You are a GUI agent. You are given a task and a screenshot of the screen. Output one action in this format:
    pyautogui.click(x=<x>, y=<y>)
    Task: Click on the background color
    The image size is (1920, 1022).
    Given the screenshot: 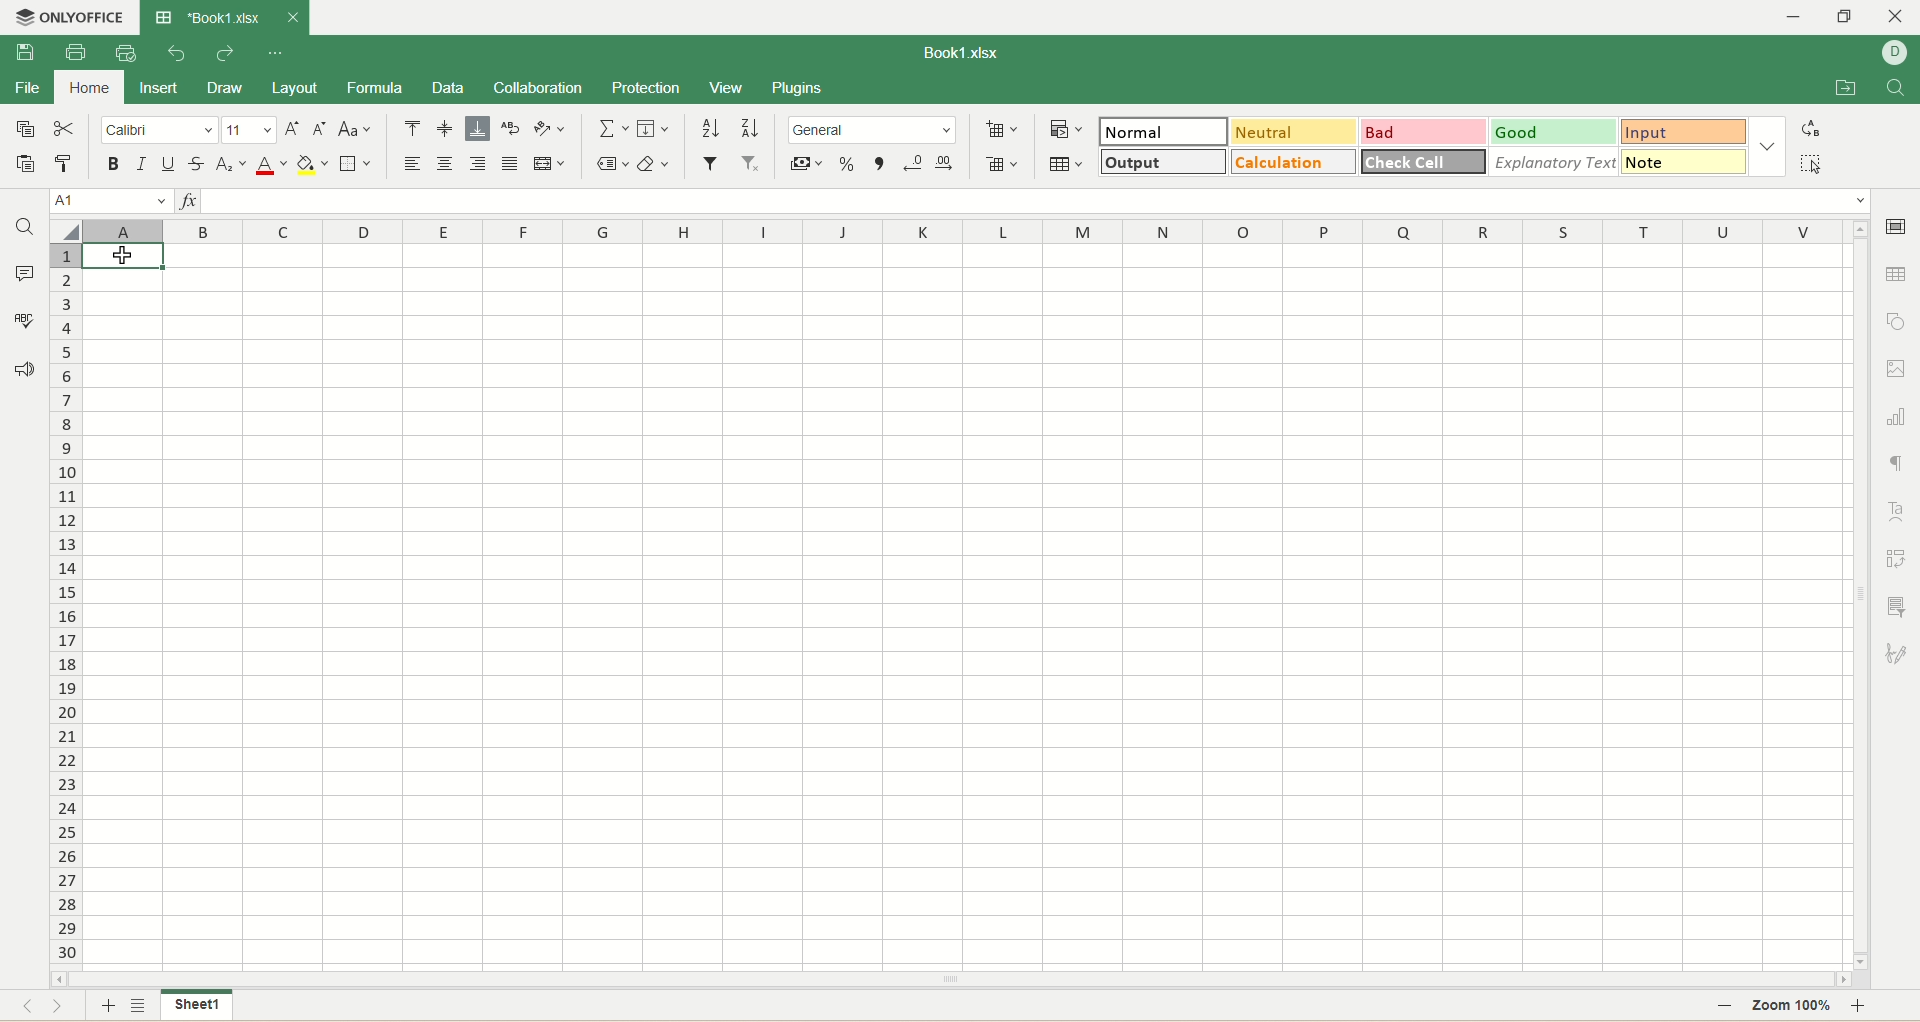 What is the action you would take?
    pyautogui.click(x=311, y=164)
    